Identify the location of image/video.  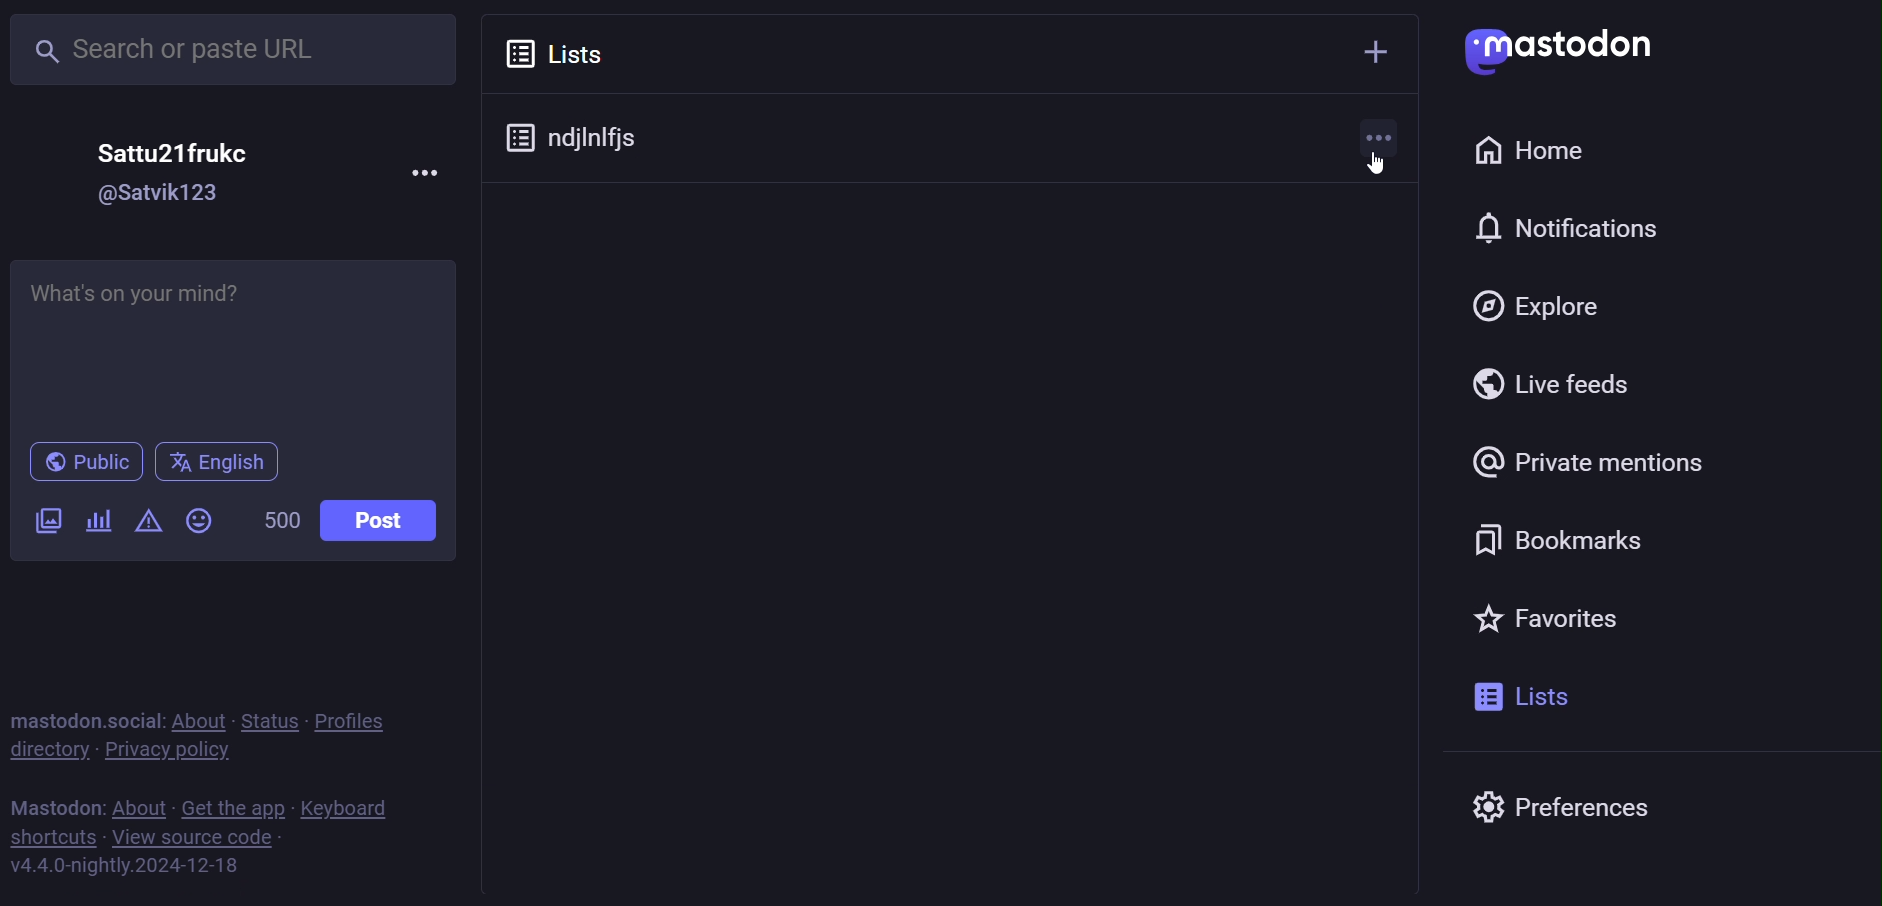
(41, 522).